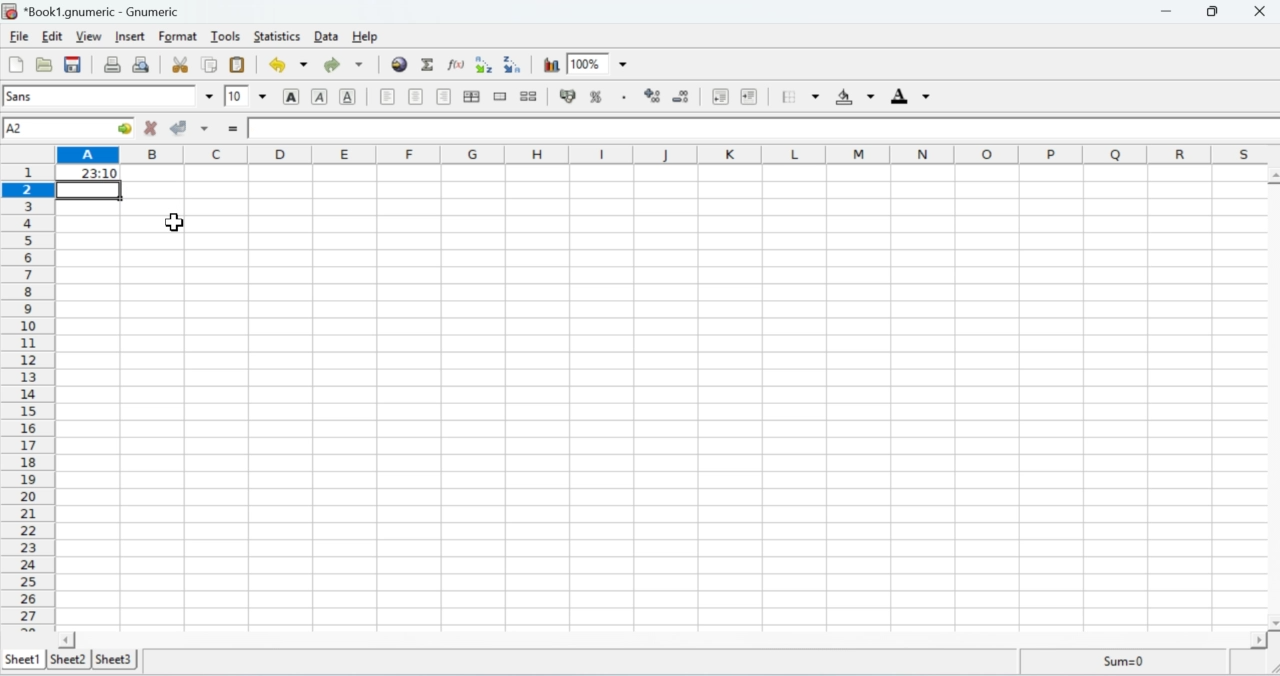 This screenshot has height=676, width=1280. Describe the element at coordinates (179, 37) in the screenshot. I see `Format` at that location.